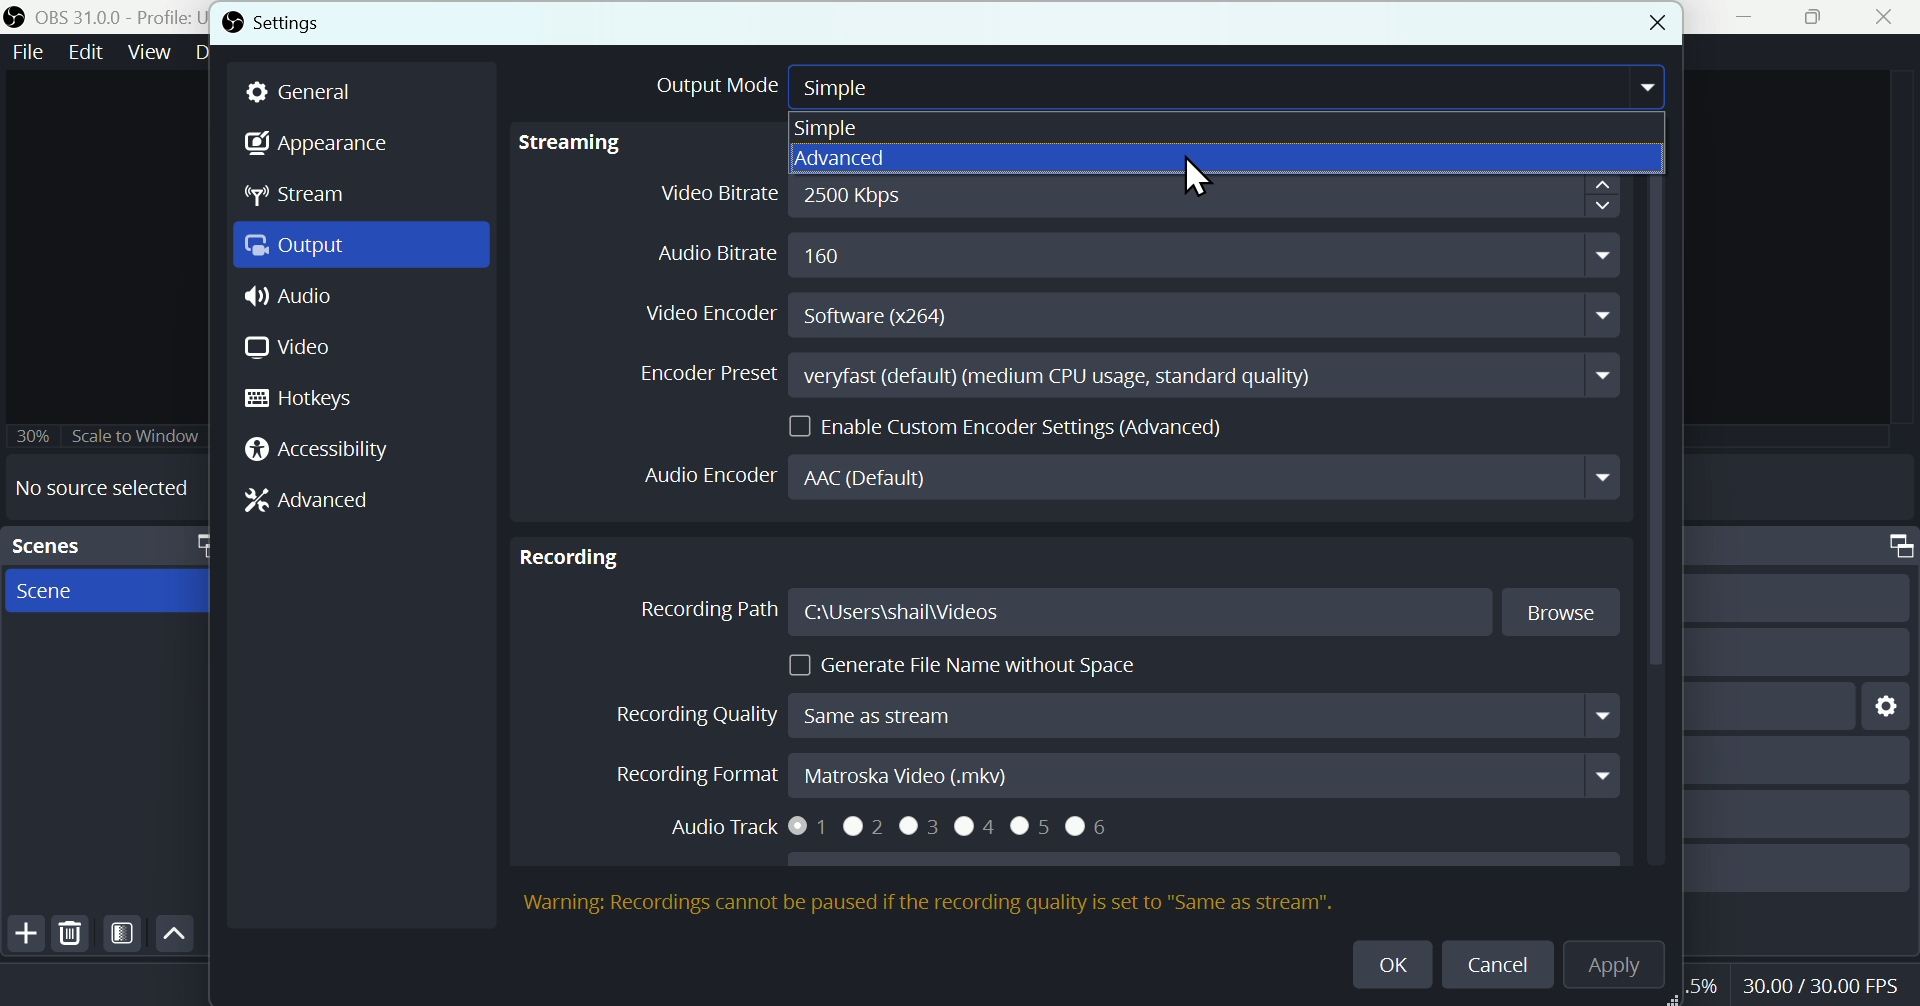  What do you see at coordinates (304, 94) in the screenshot?
I see `General` at bounding box center [304, 94].